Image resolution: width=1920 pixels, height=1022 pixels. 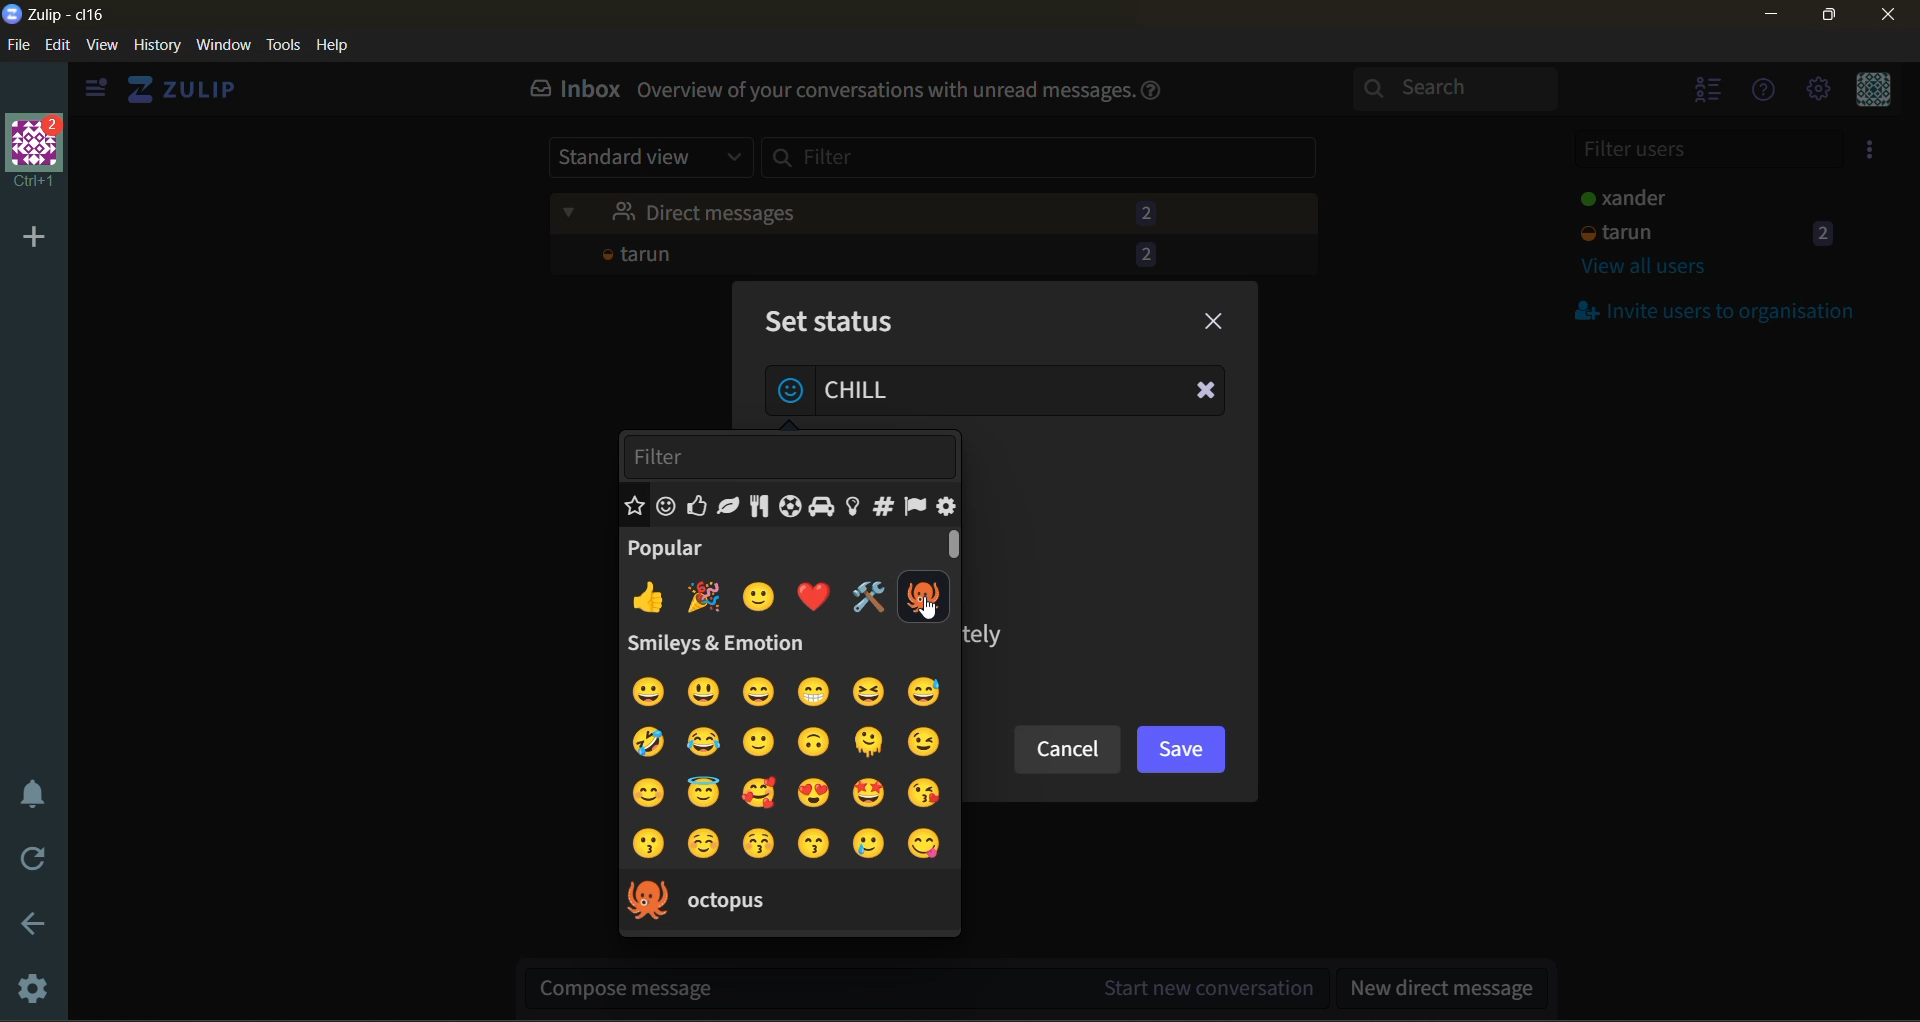 I want to click on emoji, so click(x=630, y=505).